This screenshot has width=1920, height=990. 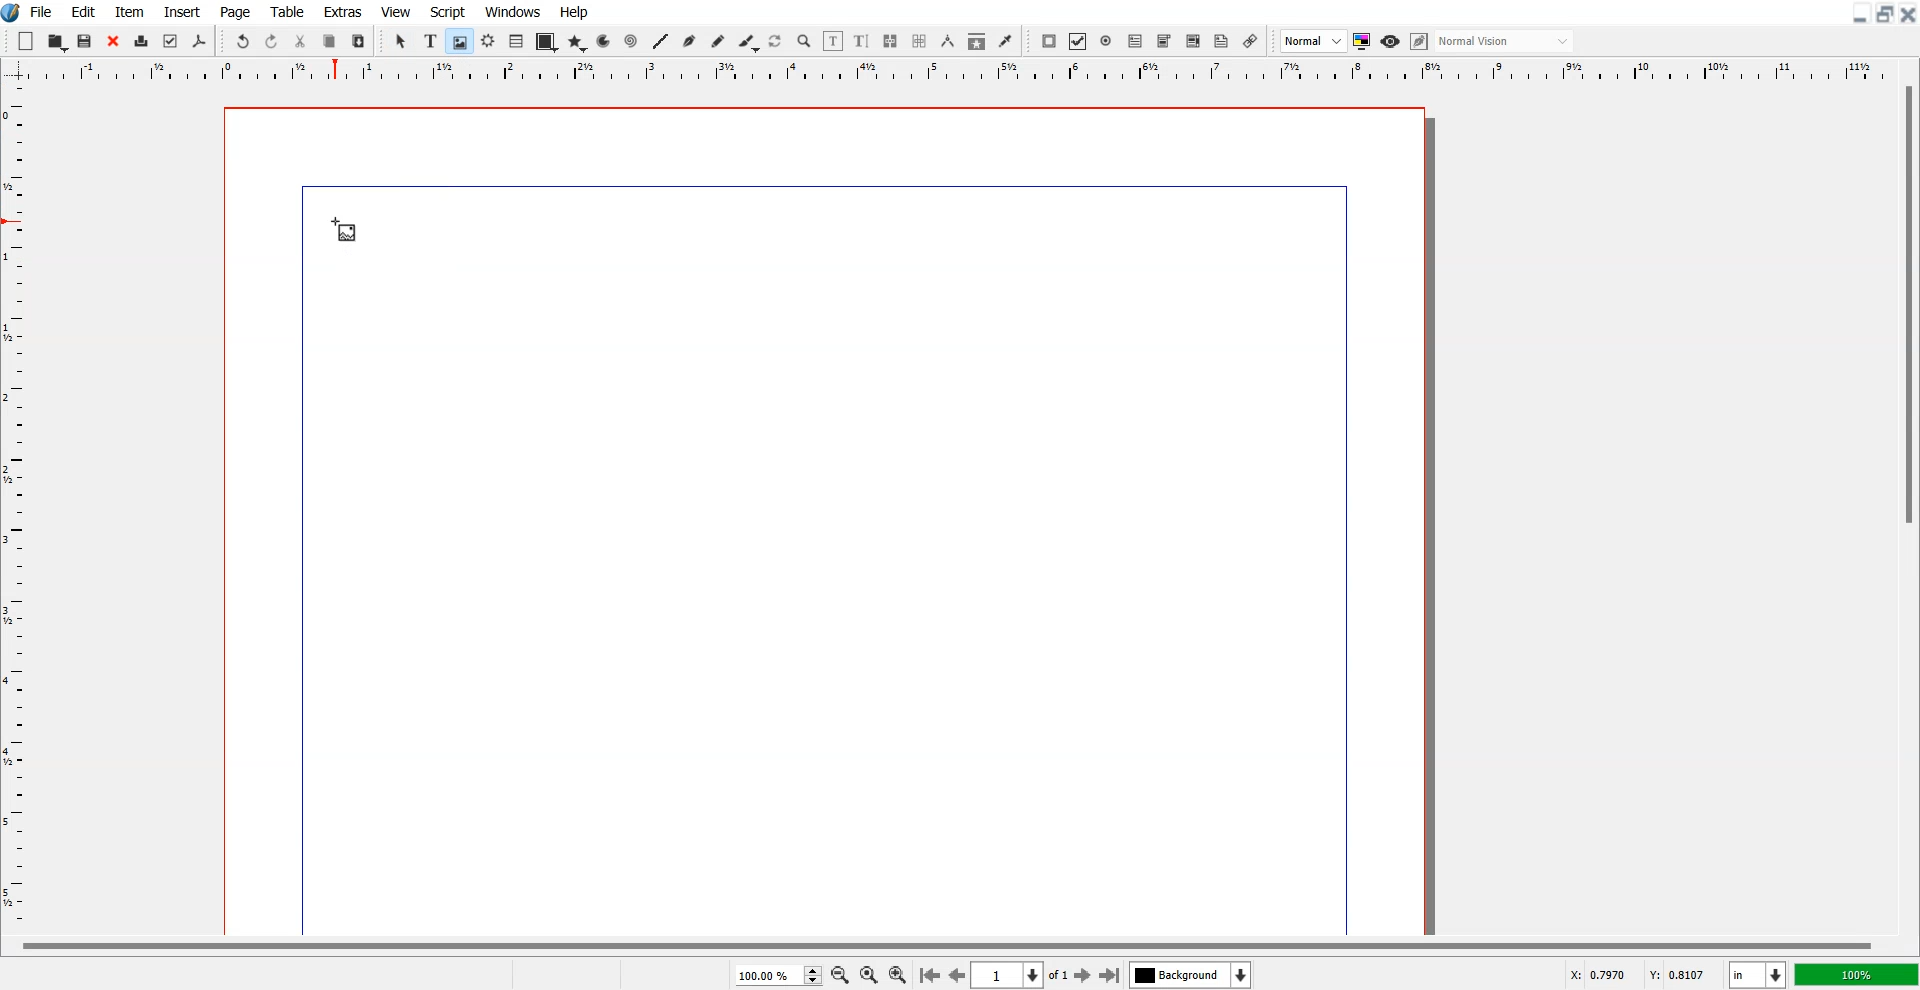 I want to click on Zoom Out, so click(x=839, y=974).